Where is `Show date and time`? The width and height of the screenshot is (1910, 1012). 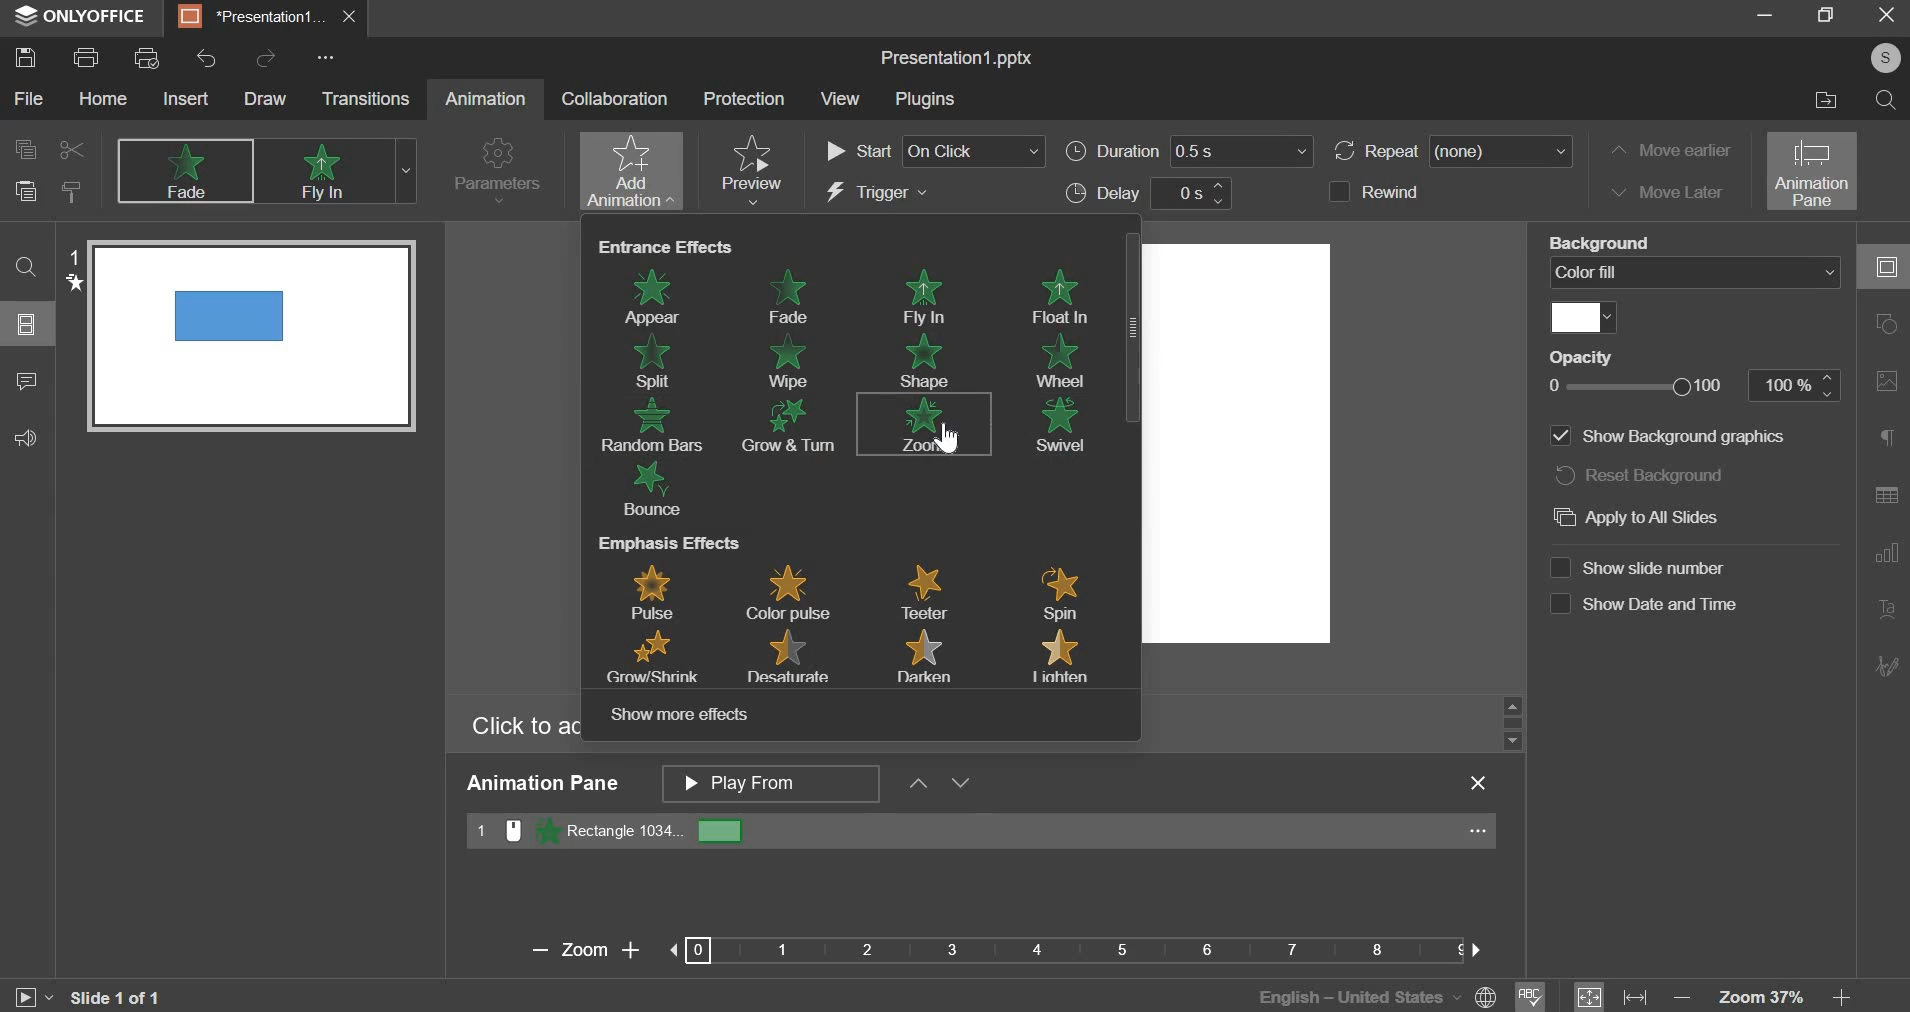
Show date and time is located at coordinates (1646, 603).